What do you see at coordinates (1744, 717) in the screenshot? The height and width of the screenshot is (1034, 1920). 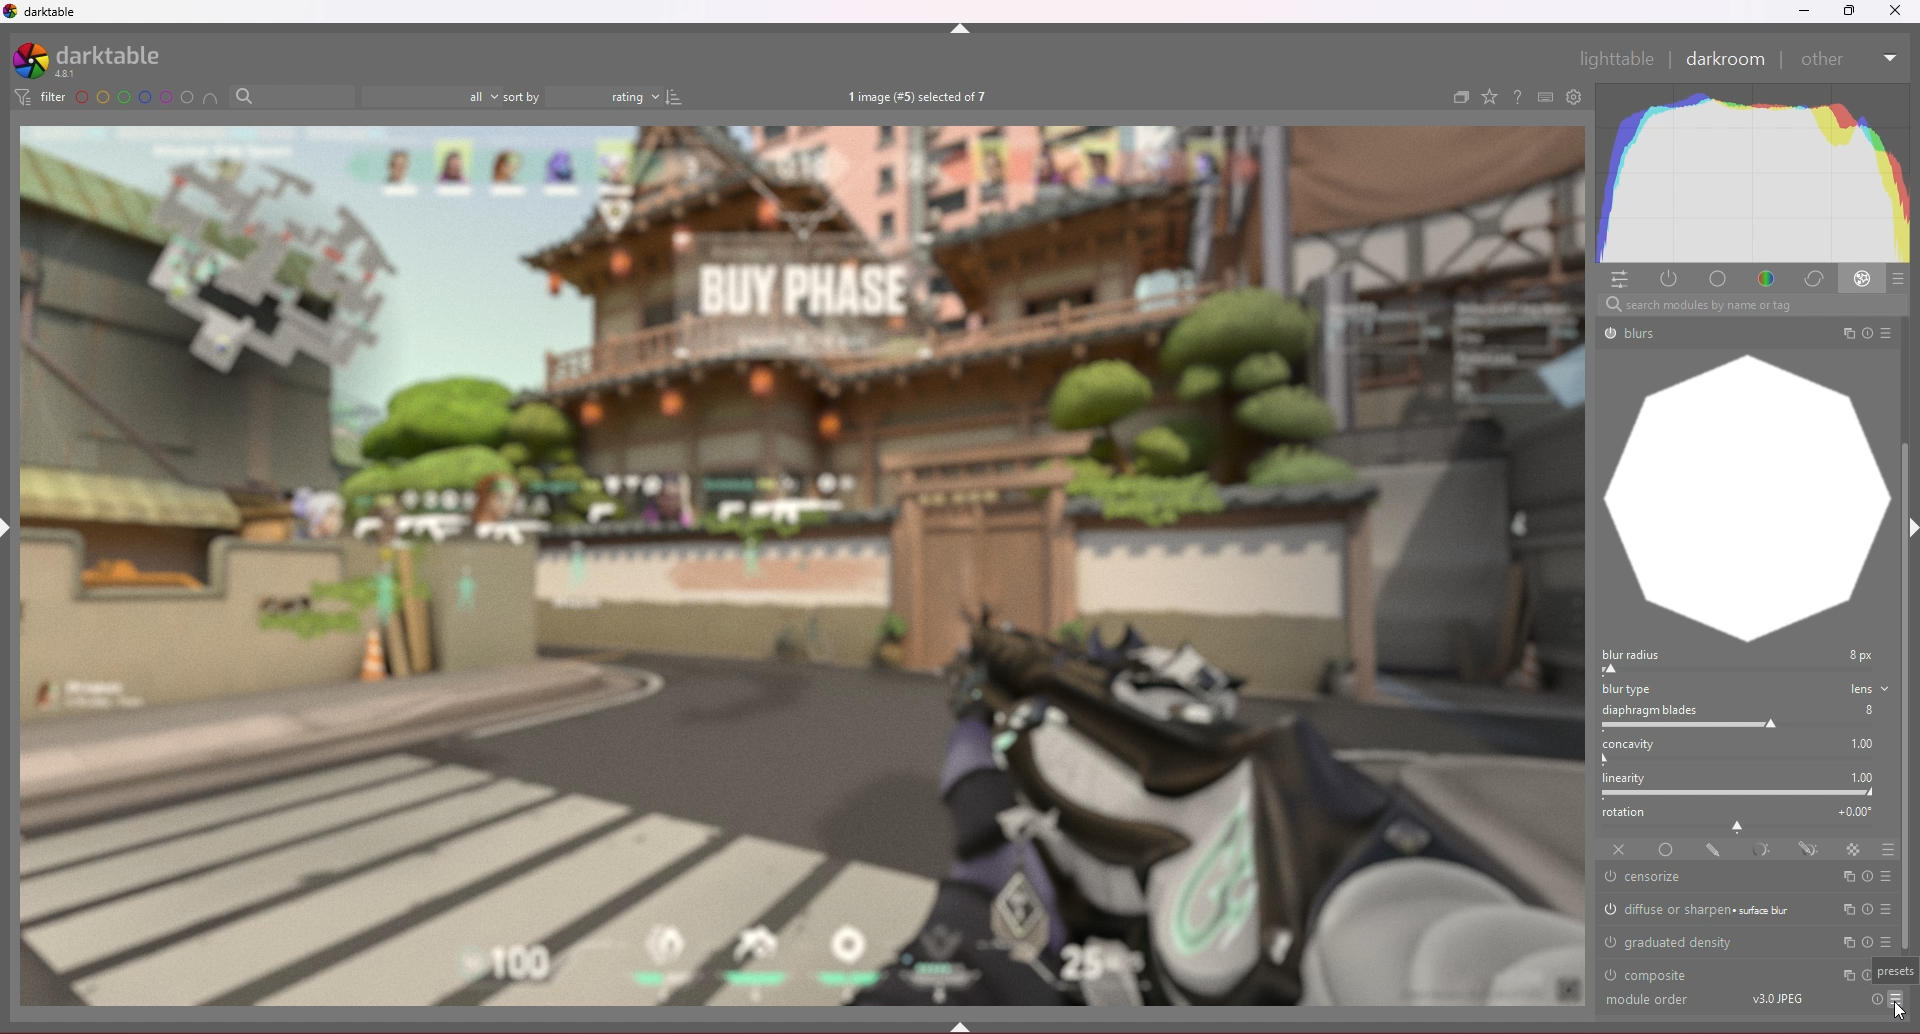 I see `diaphragm blades` at bounding box center [1744, 717].